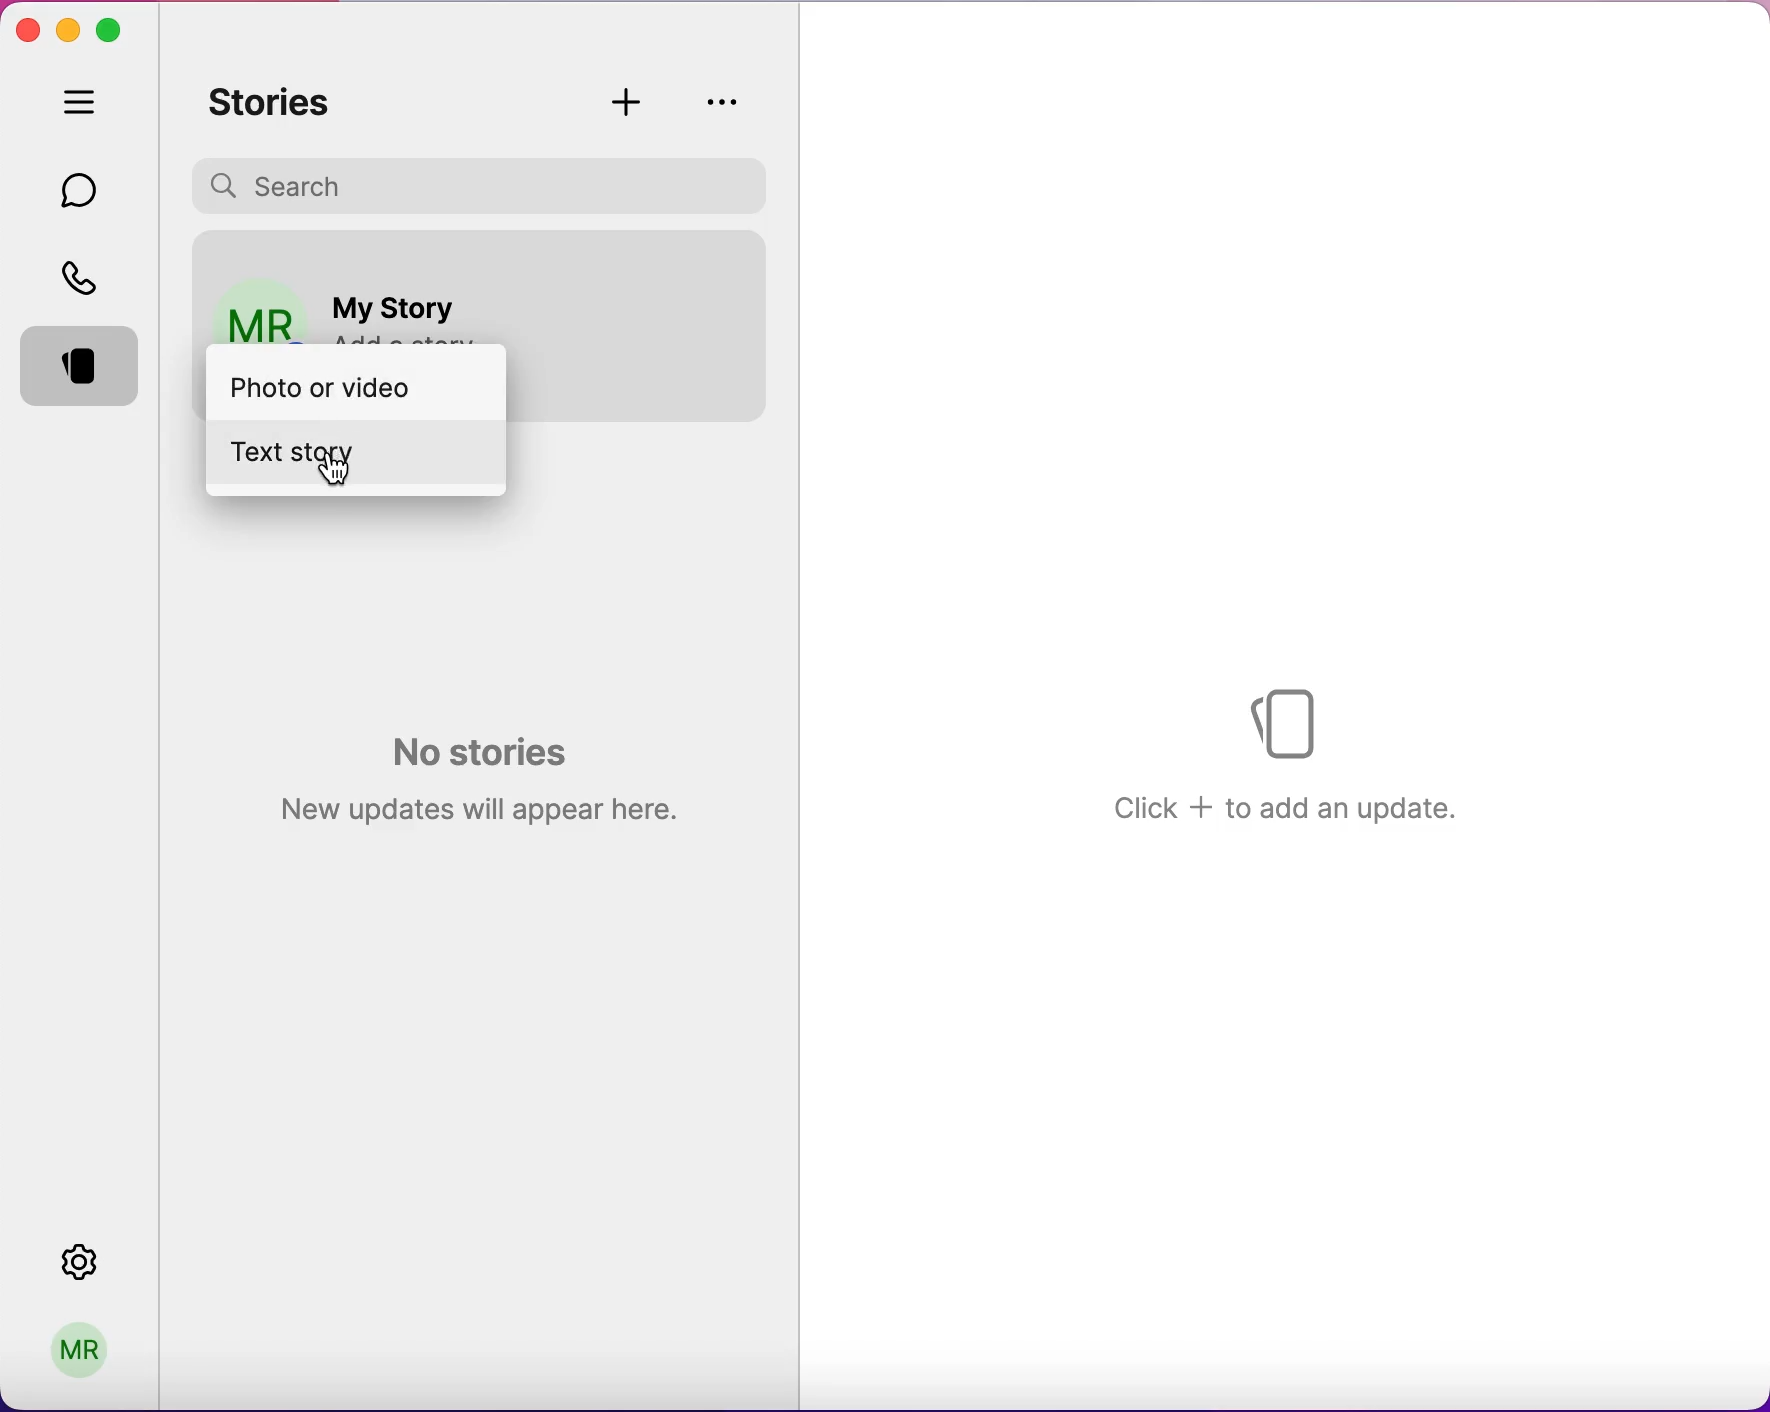 This screenshot has width=1770, height=1412. Describe the element at coordinates (115, 29) in the screenshot. I see `maximize` at that location.